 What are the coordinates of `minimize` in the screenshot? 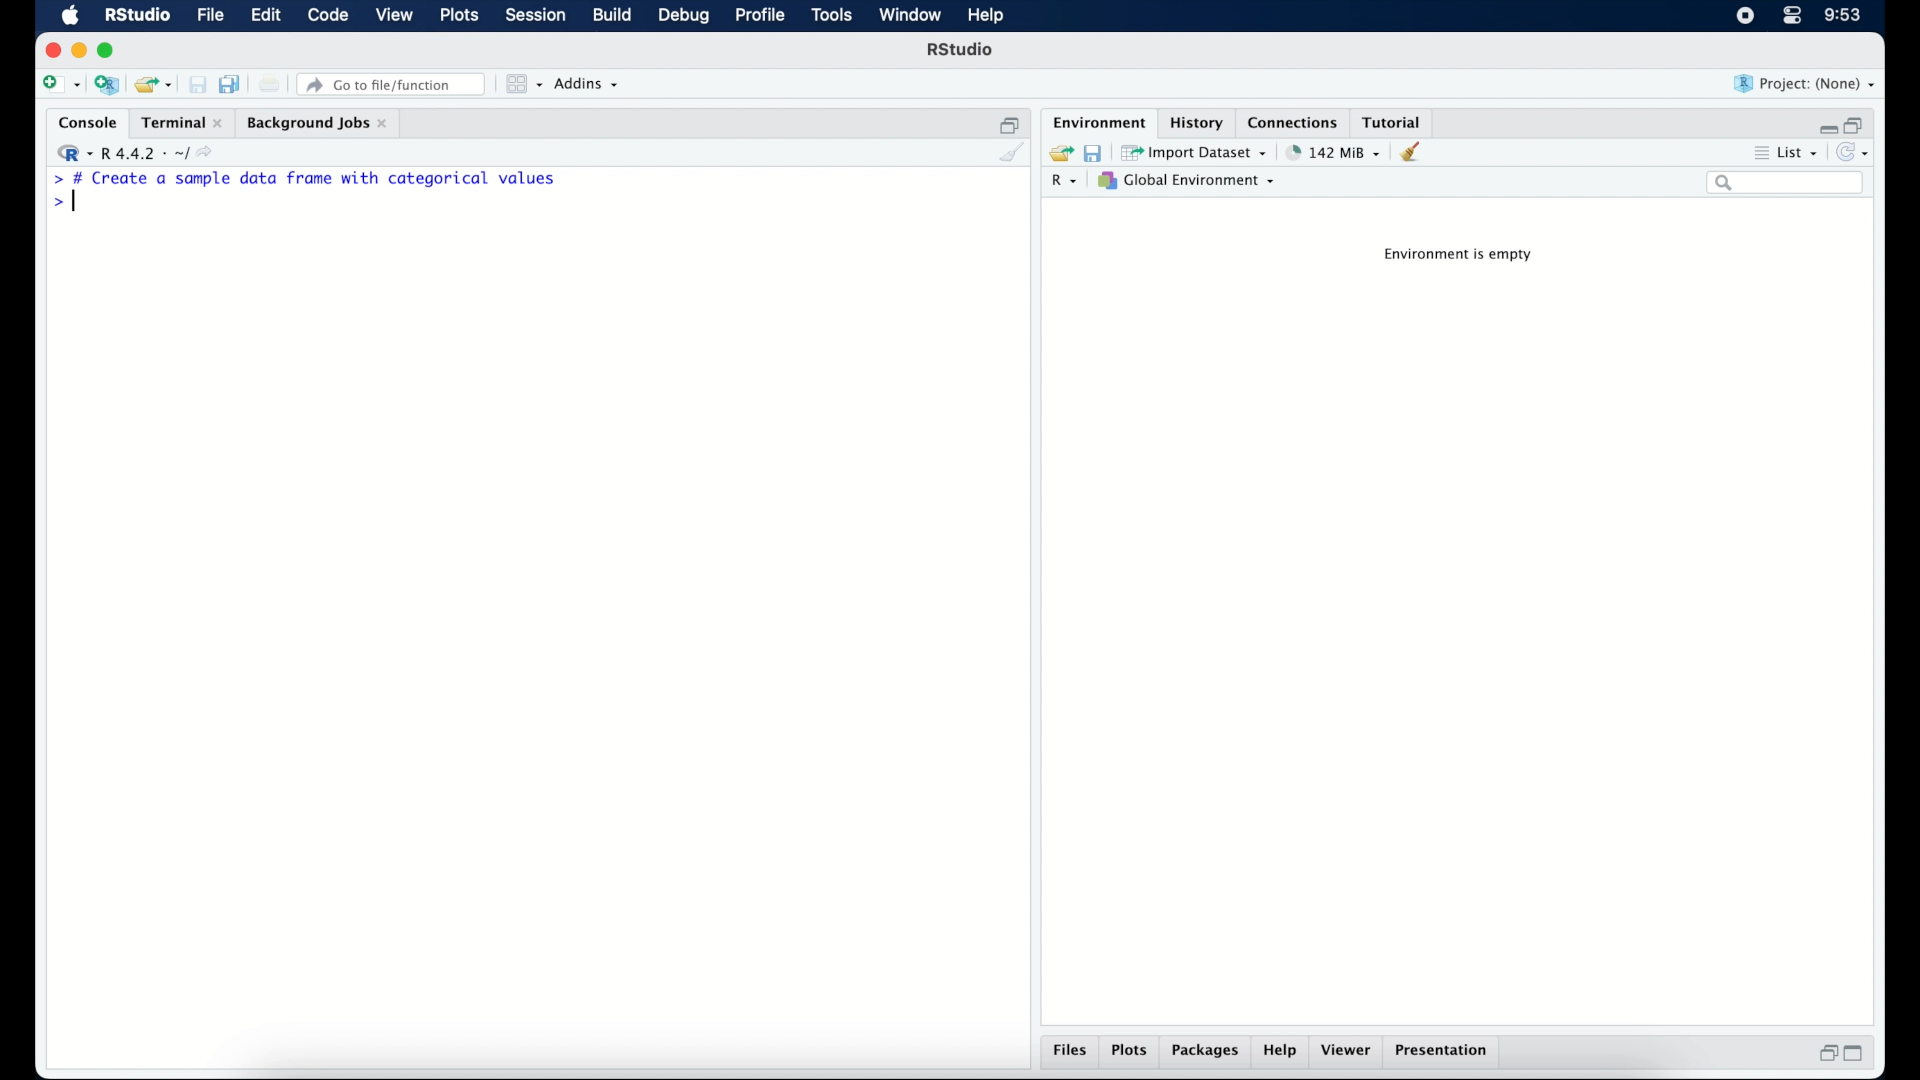 It's located at (1824, 125).